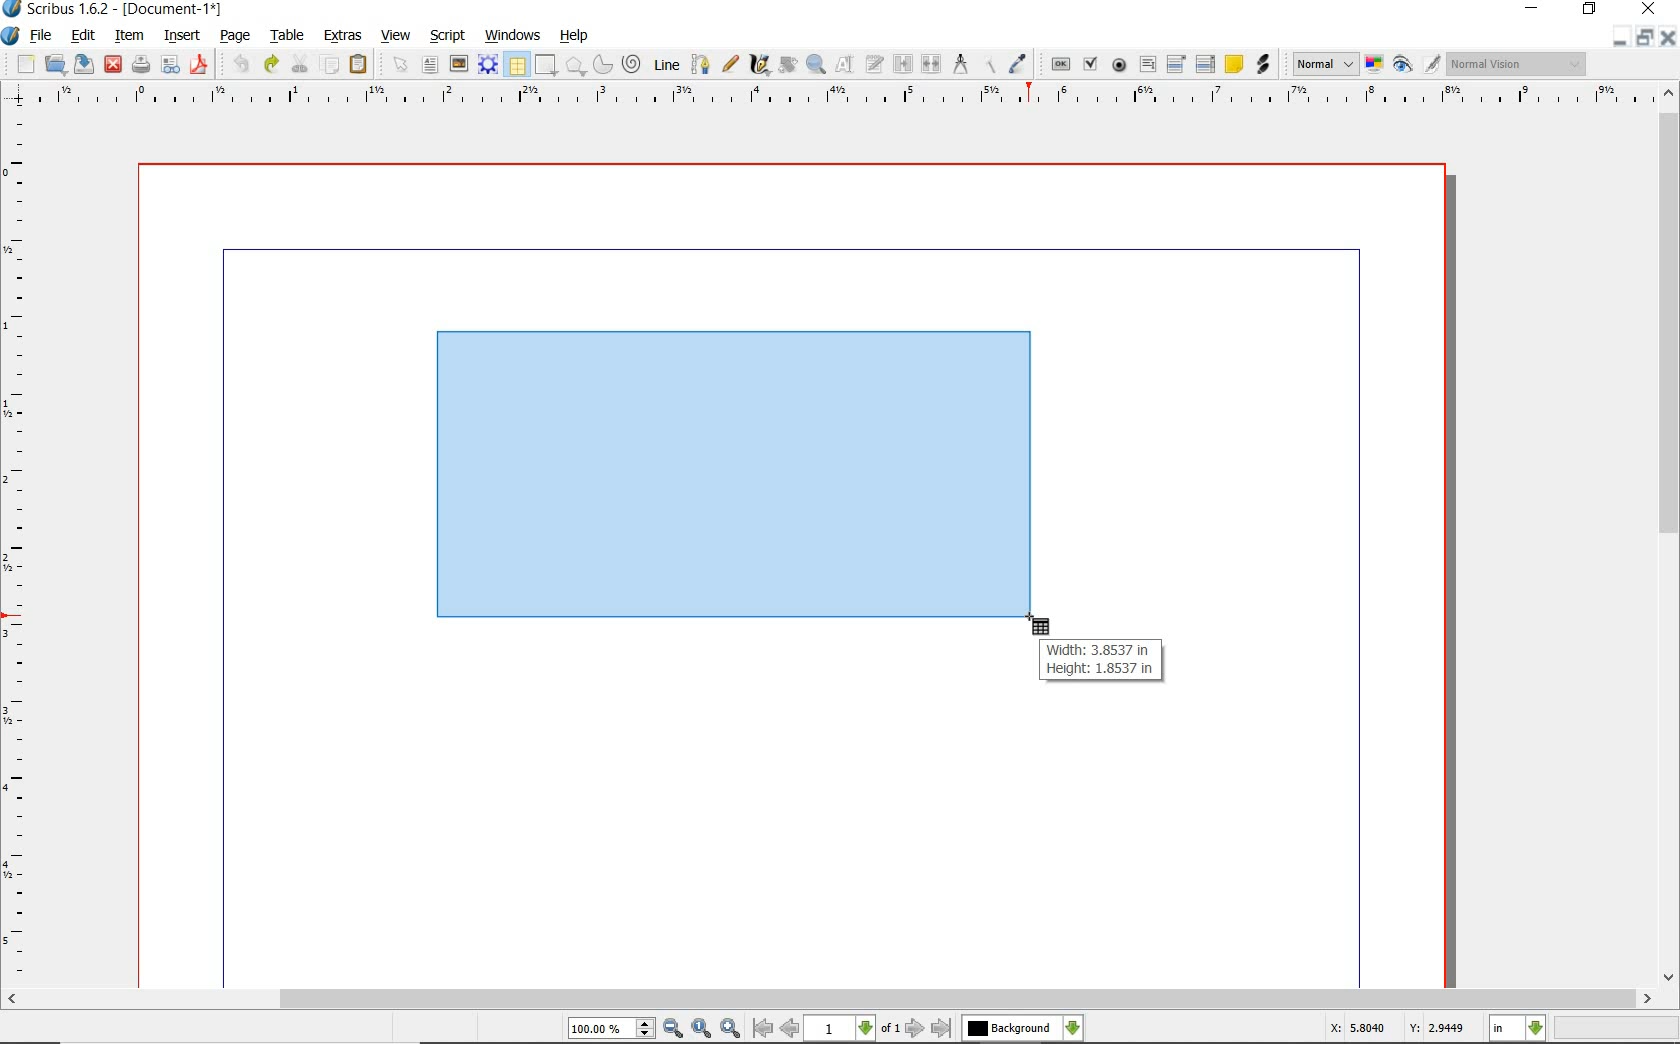 This screenshot has height=1044, width=1680. What do you see at coordinates (198, 64) in the screenshot?
I see `save as pdf` at bounding box center [198, 64].